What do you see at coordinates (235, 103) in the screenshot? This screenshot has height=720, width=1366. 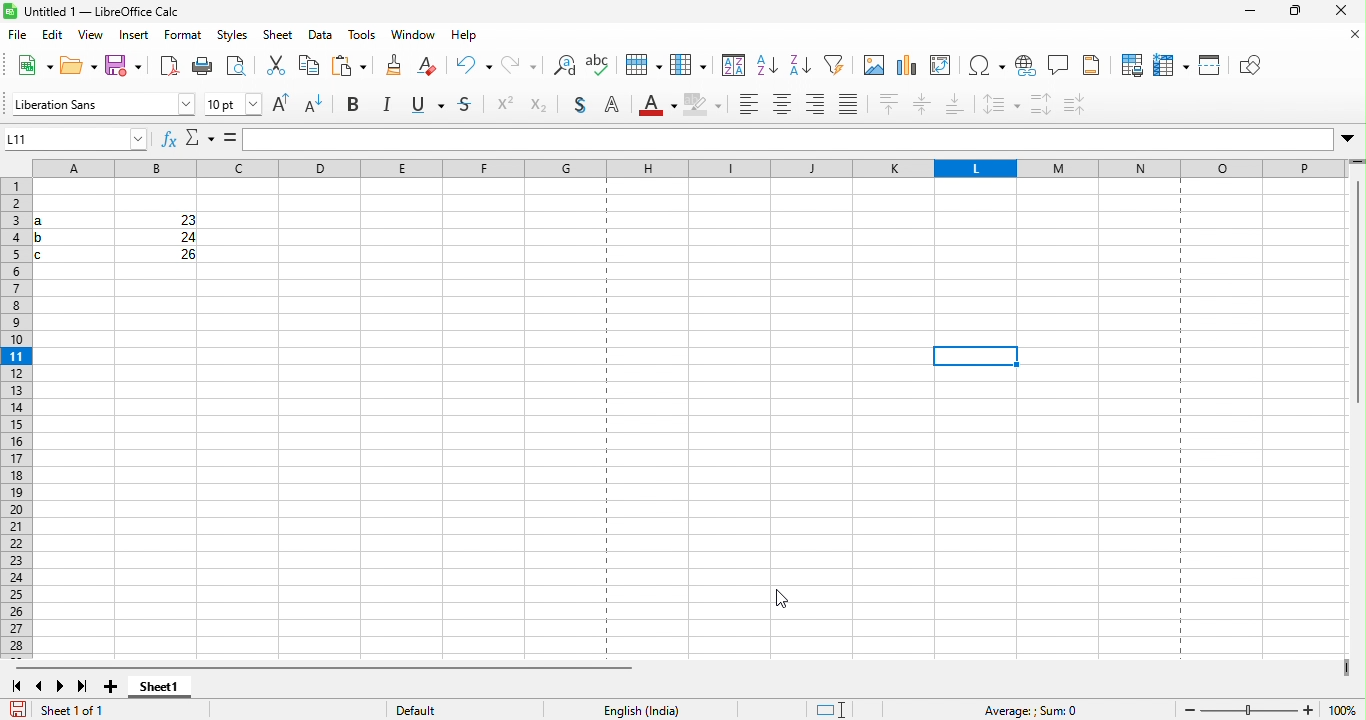 I see `font size` at bounding box center [235, 103].